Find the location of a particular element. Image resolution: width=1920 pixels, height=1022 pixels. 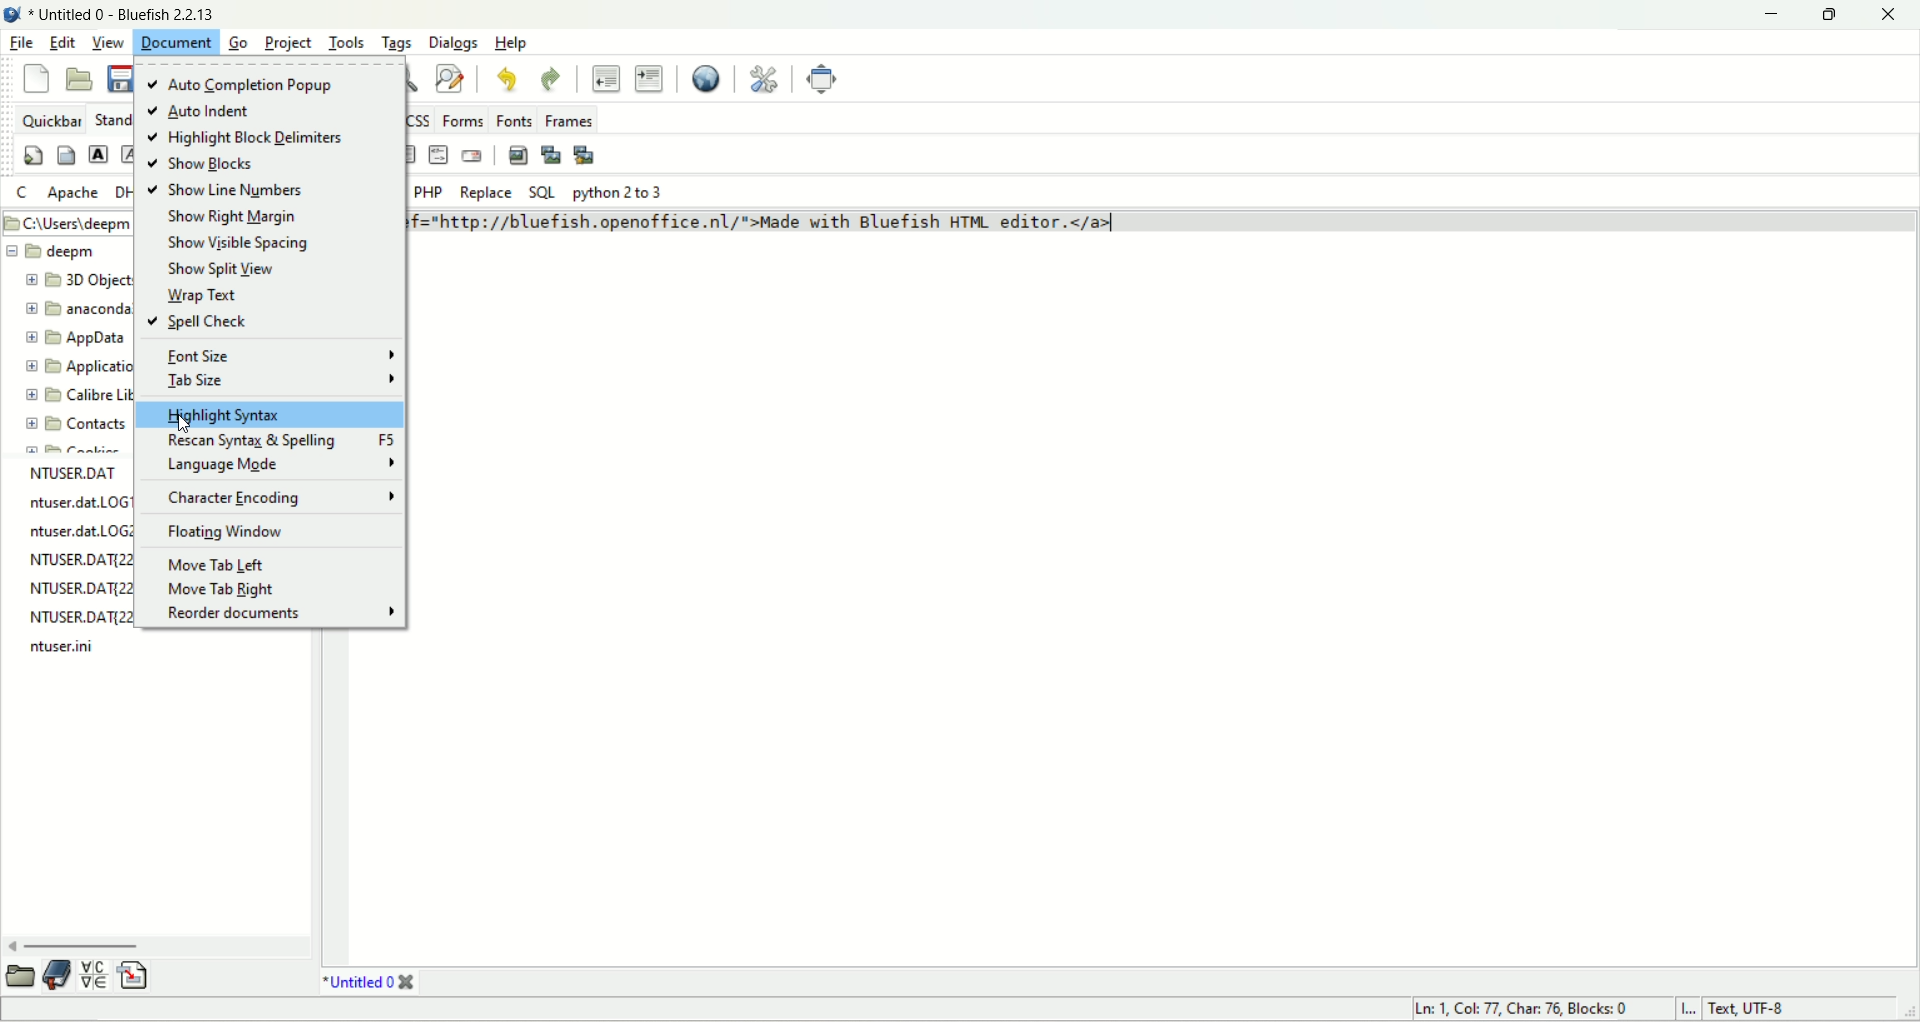

tools is located at coordinates (347, 39).